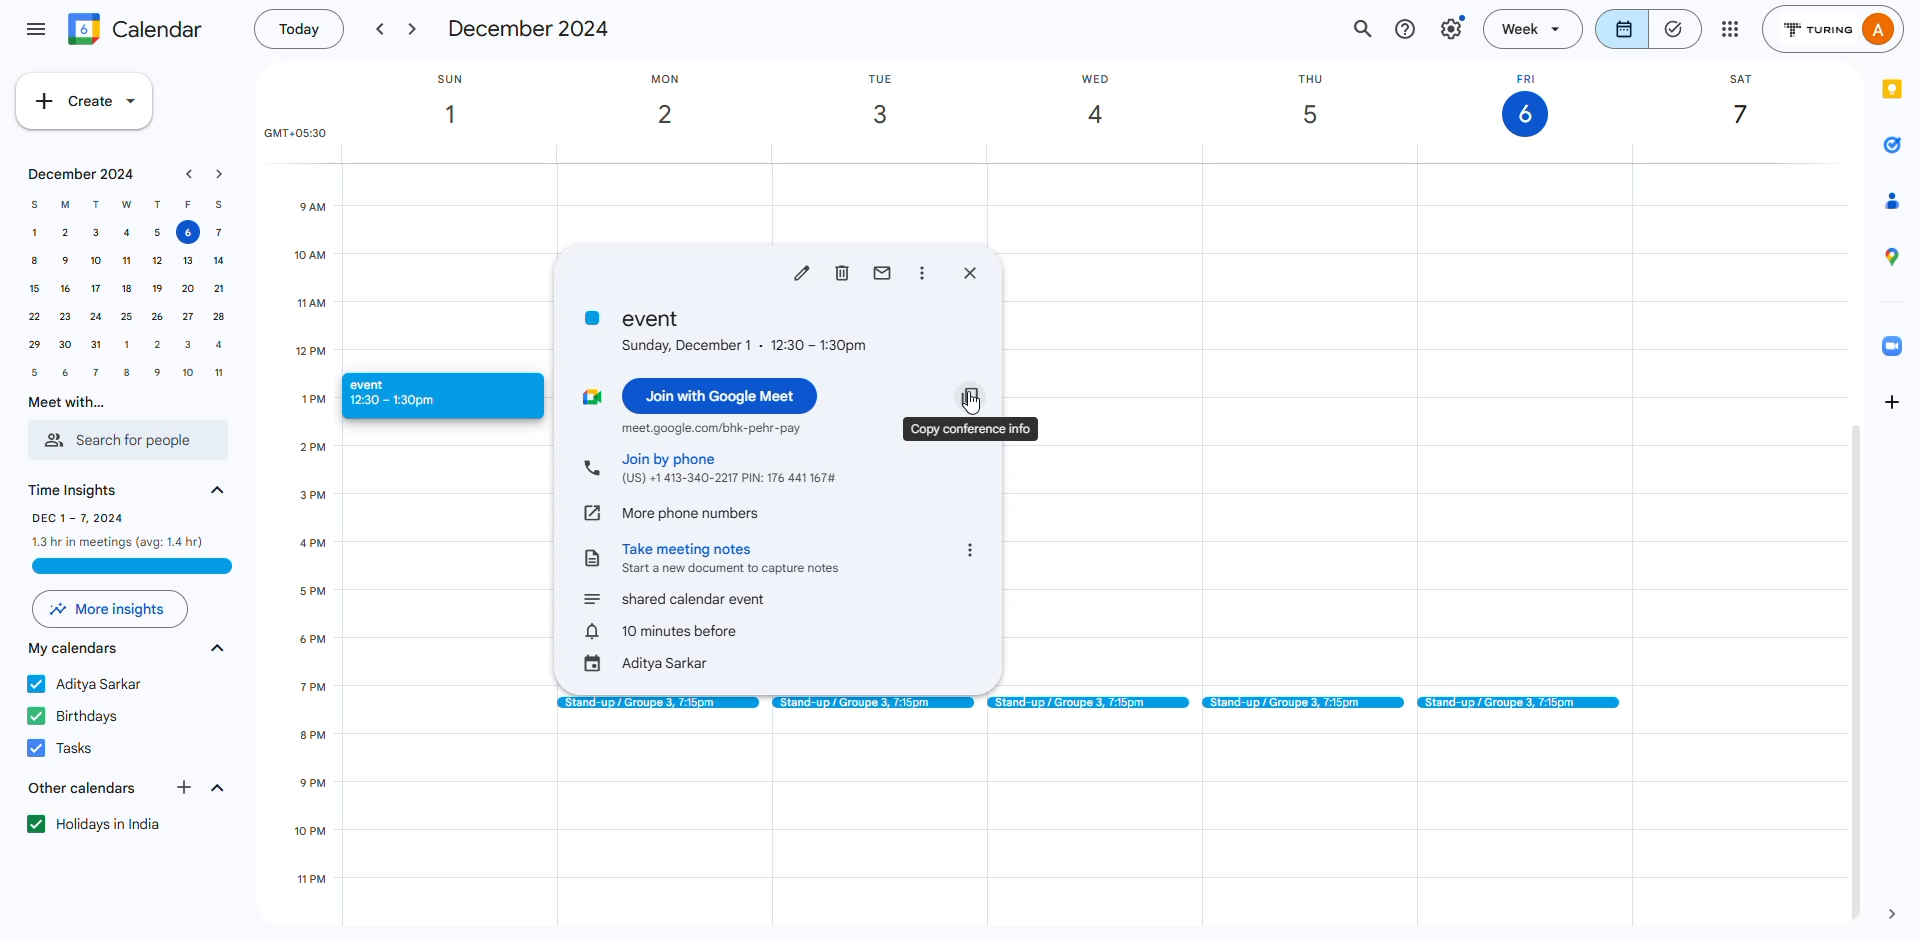  I want to click on app, so click(1893, 90).